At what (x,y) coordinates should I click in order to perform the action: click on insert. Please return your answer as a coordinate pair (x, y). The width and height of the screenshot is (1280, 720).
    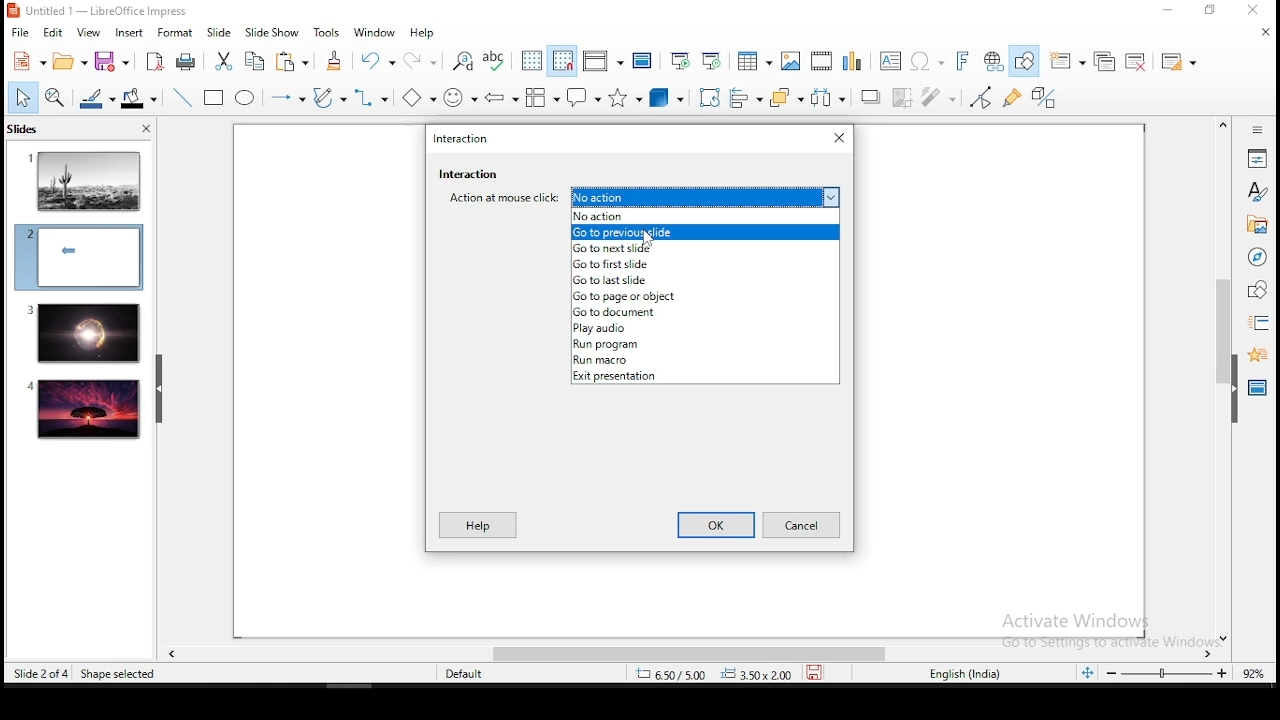
    Looking at the image, I should click on (128, 33).